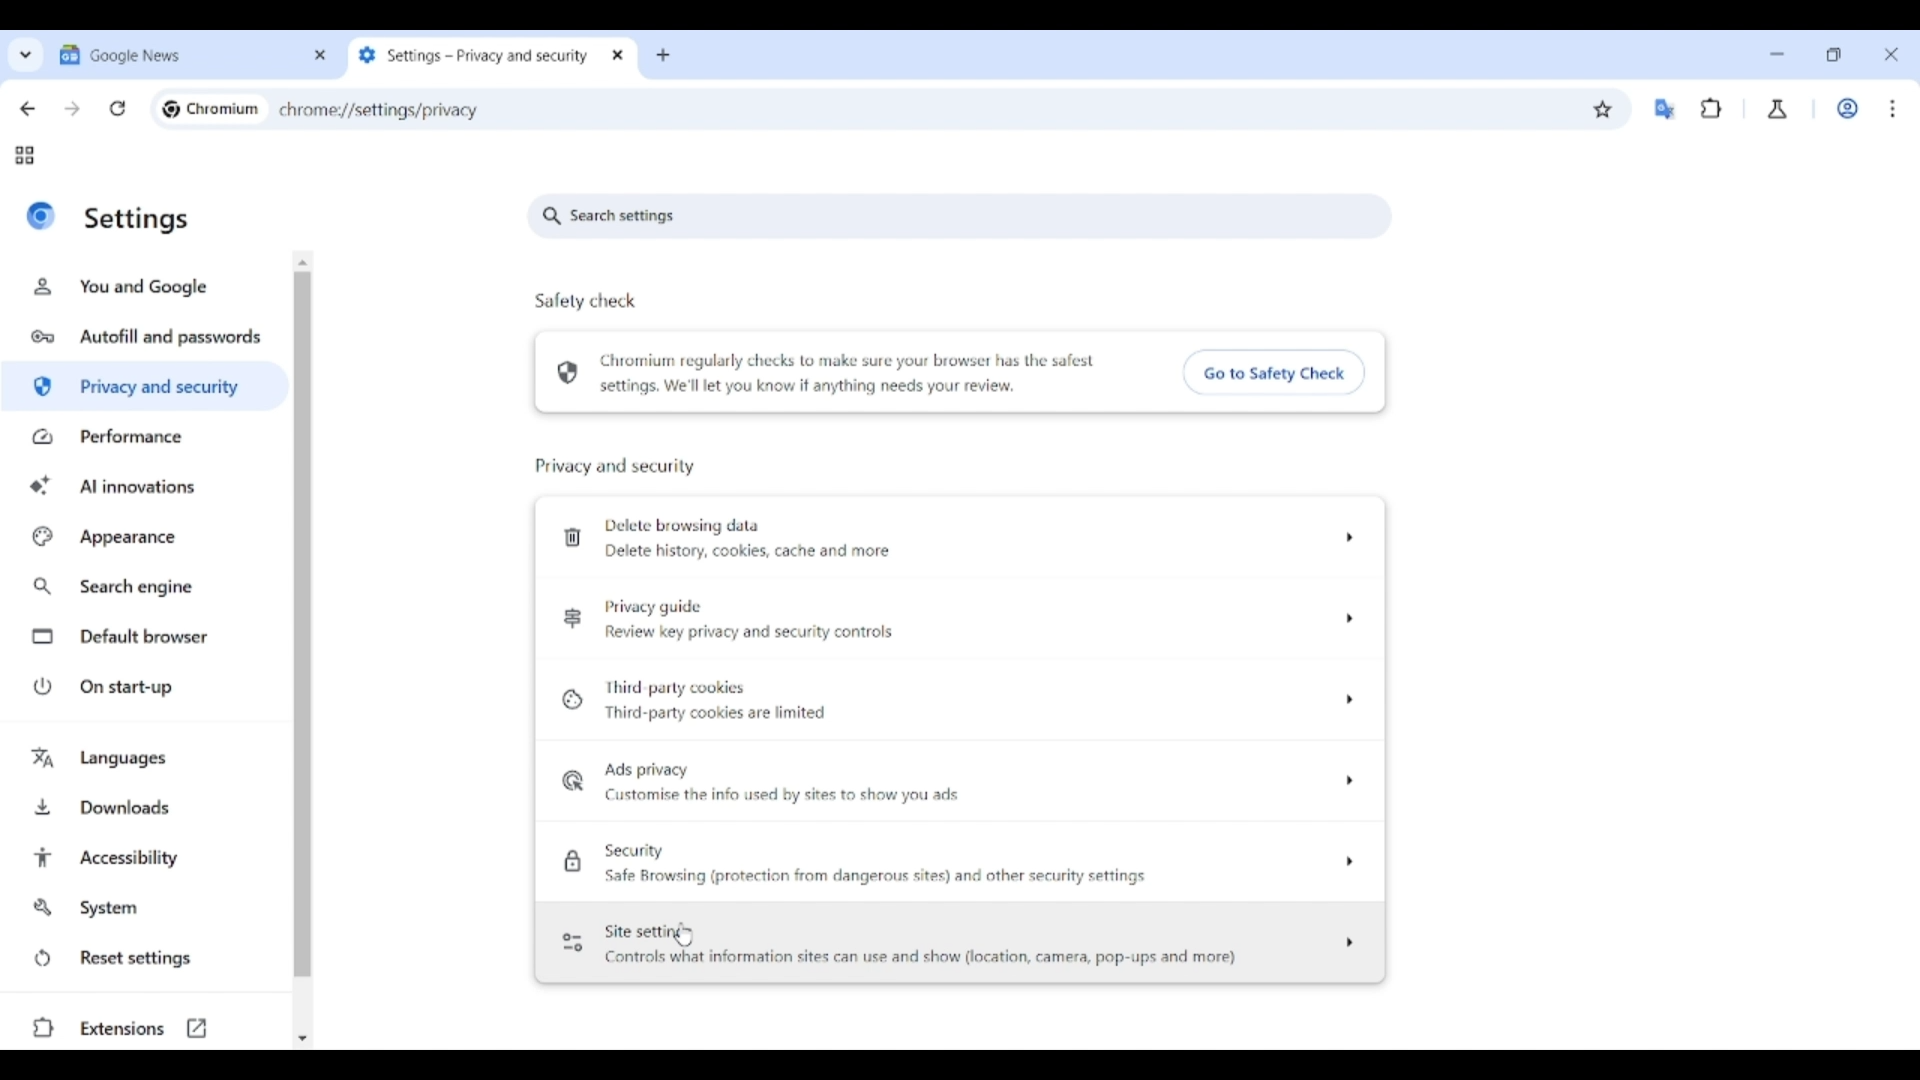 Image resolution: width=1920 pixels, height=1080 pixels. I want to click on Privacy guide options , so click(957, 621).